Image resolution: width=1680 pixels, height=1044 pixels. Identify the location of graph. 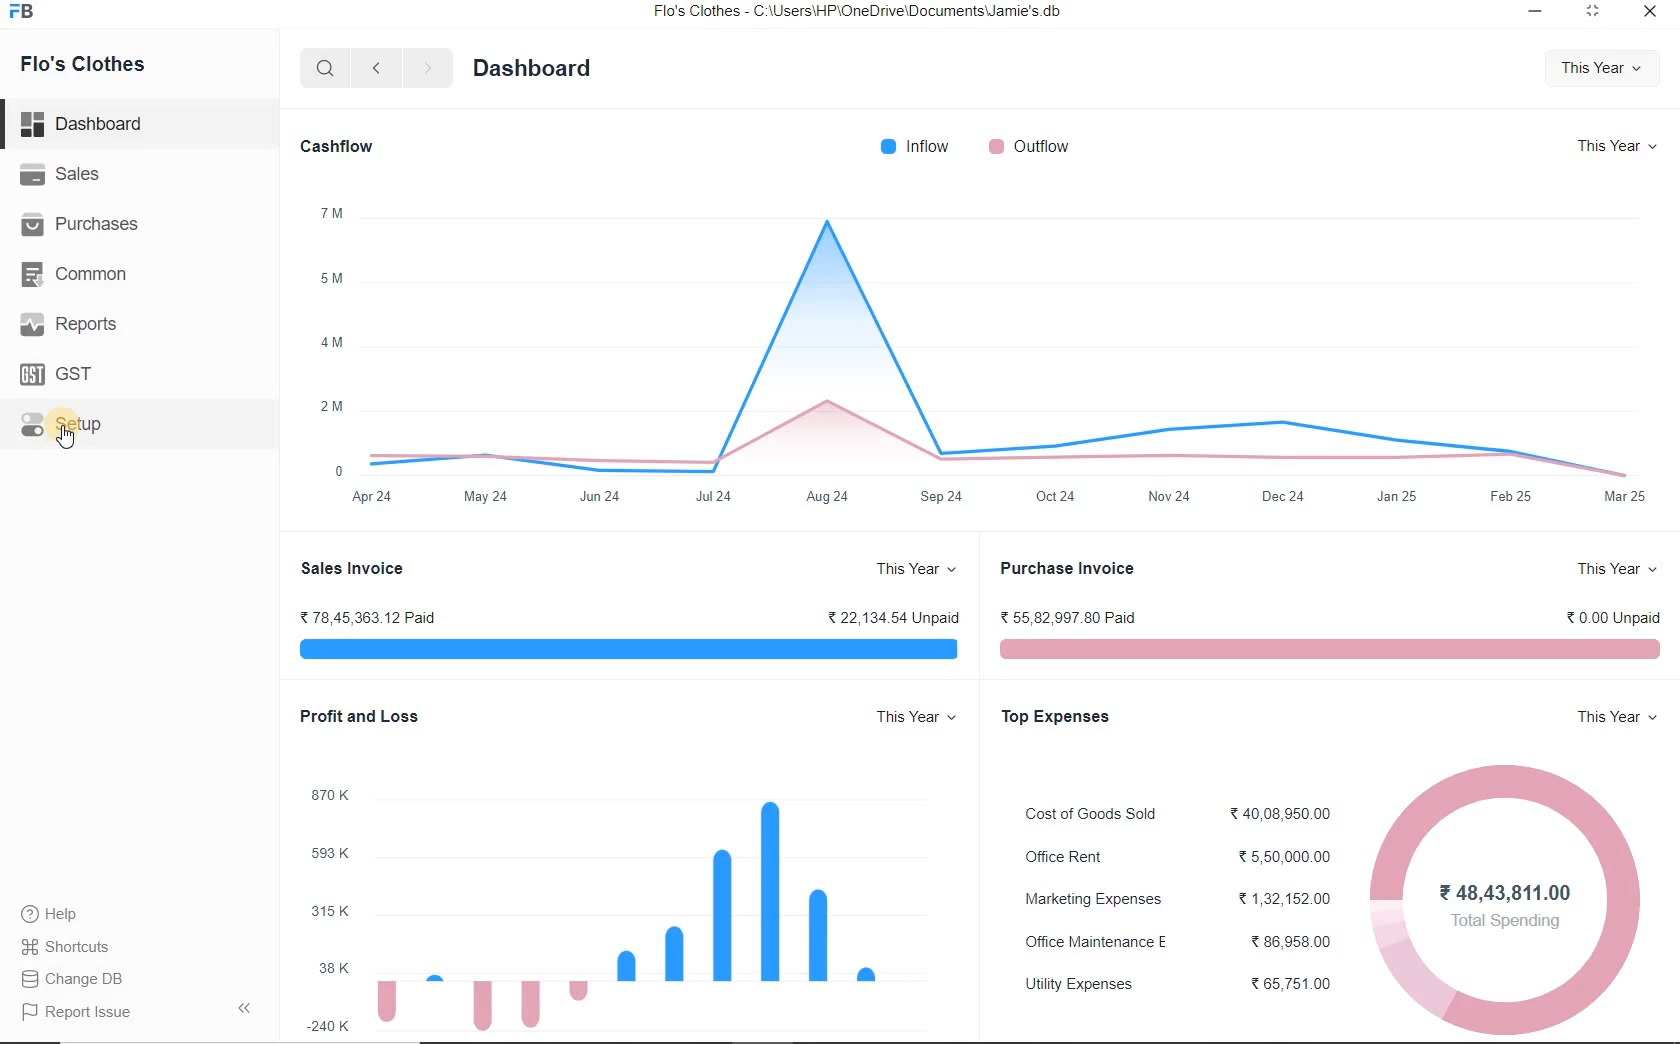
(637, 896).